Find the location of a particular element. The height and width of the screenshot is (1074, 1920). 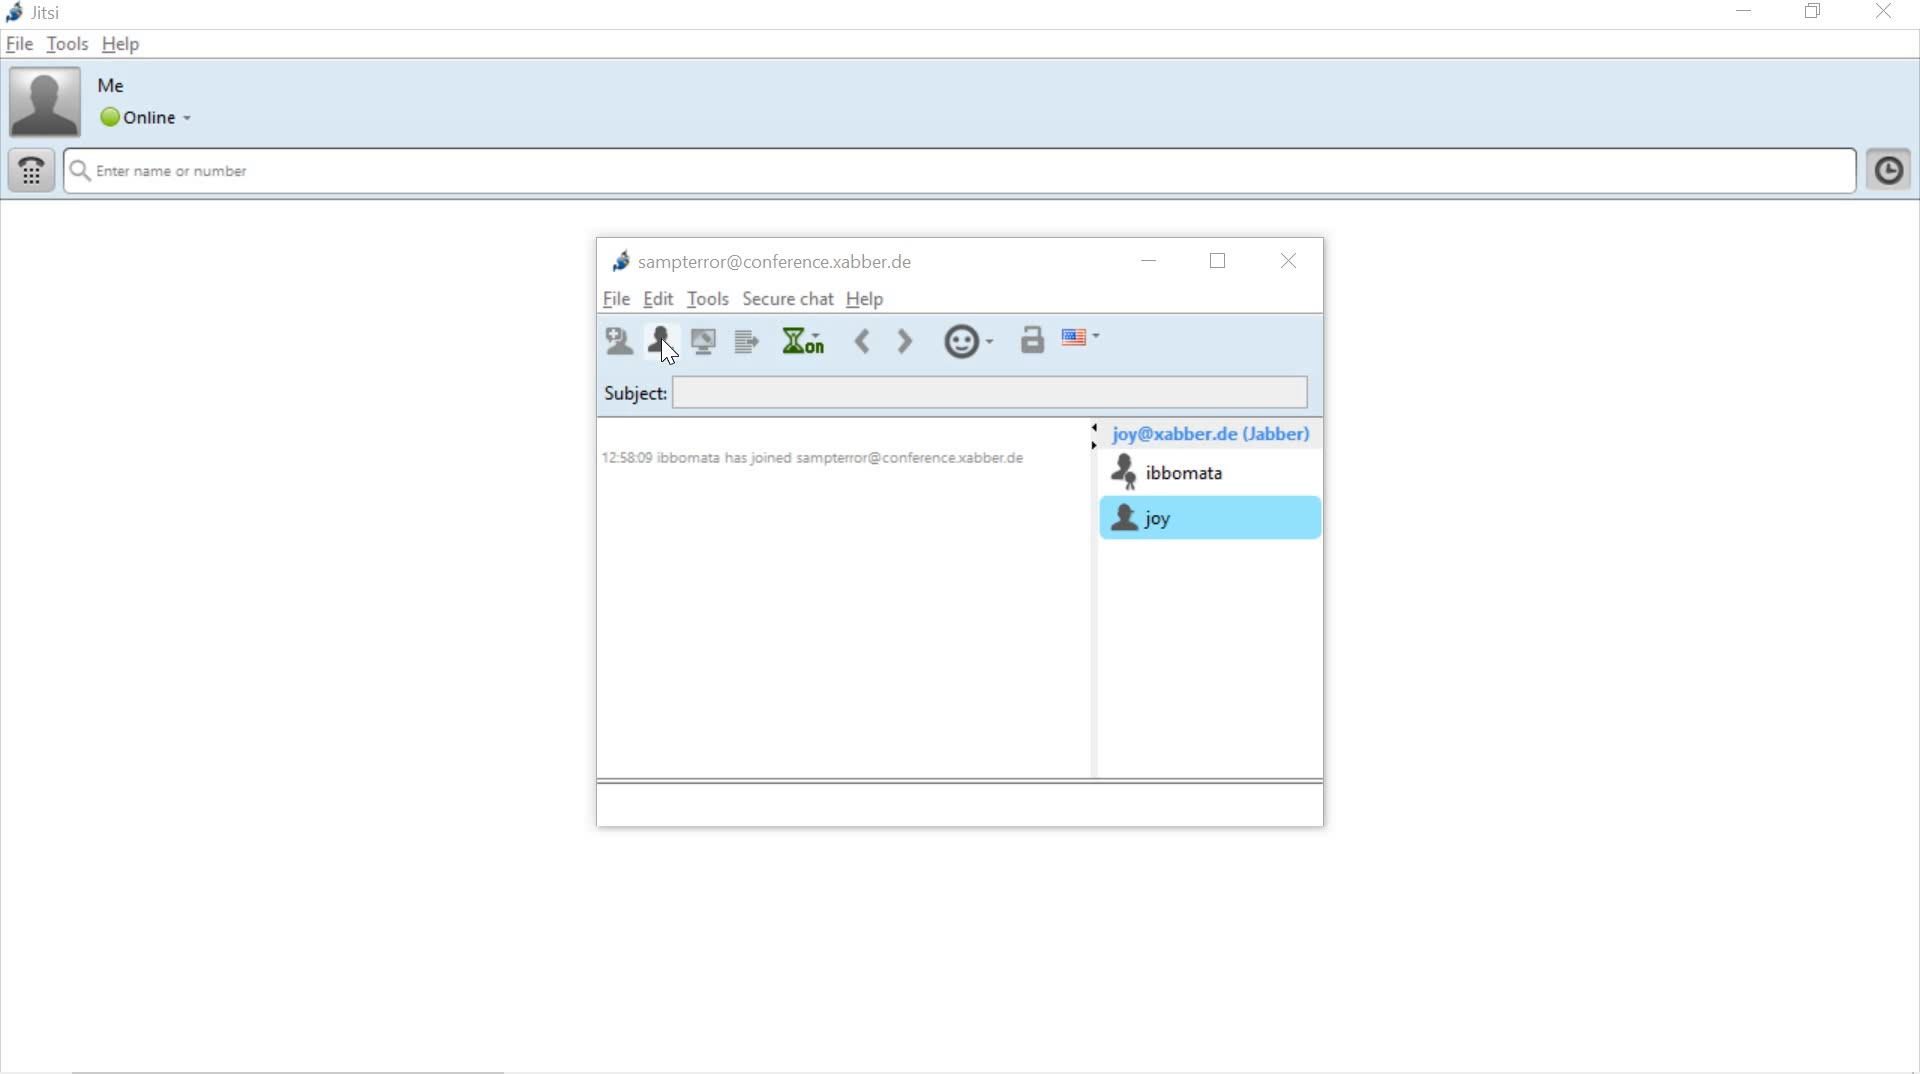

help is located at coordinates (869, 299).